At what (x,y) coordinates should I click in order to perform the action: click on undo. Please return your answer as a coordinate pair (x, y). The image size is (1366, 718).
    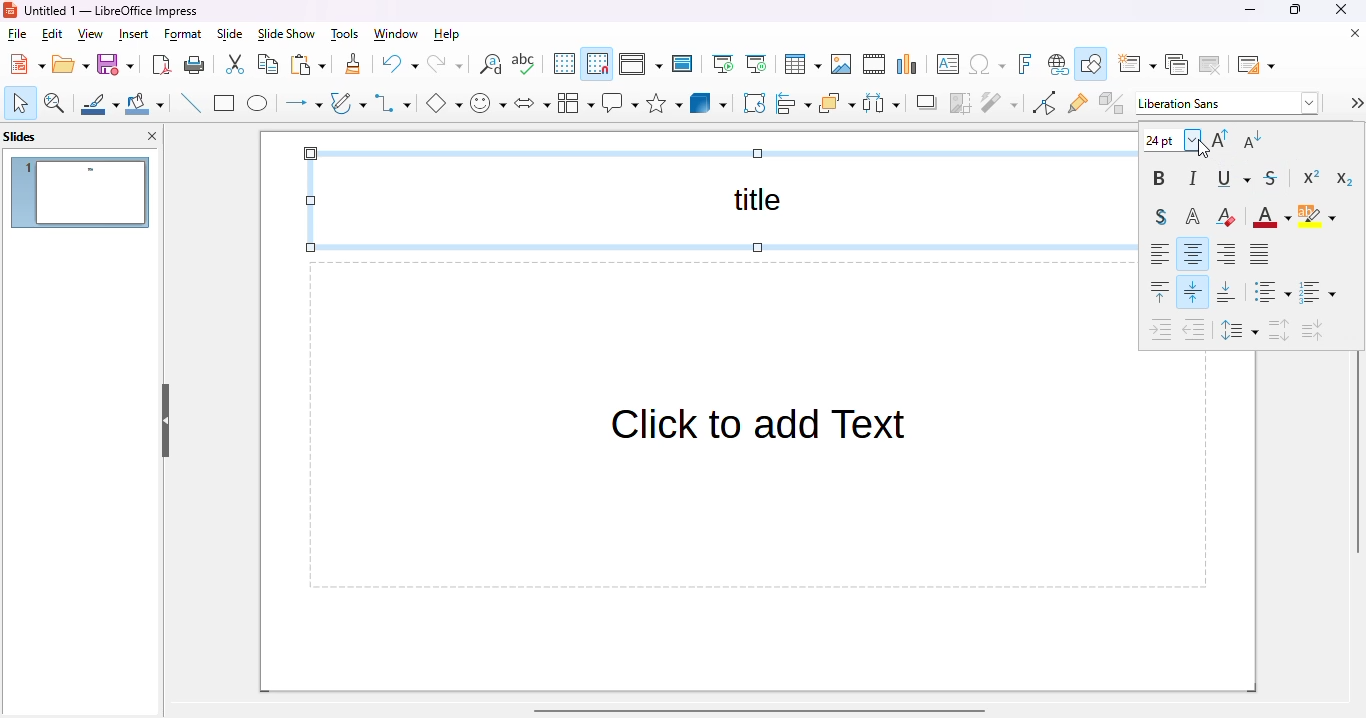
    Looking at the image, I should click on (400, 64).